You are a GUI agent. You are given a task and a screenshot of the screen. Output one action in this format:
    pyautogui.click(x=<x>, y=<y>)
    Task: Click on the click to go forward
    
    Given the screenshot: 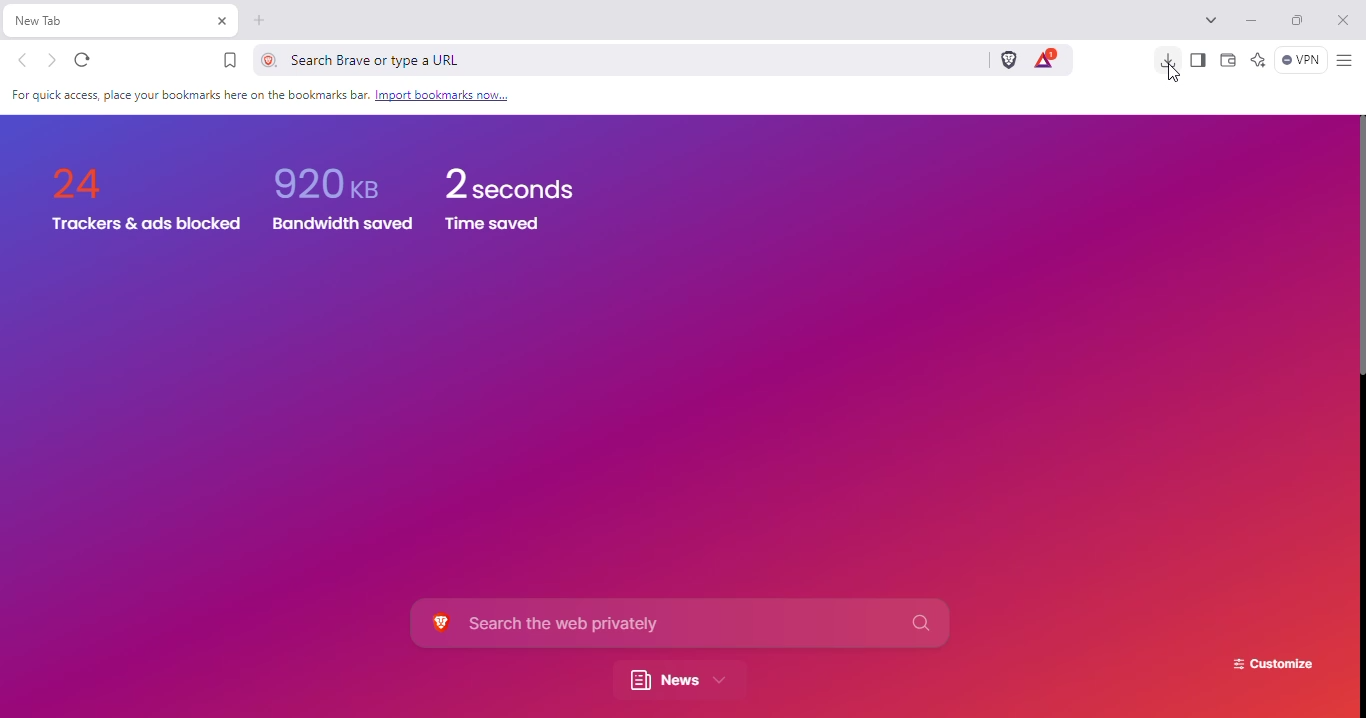 What is the action you would take?
    pyautogui.click(x=52, y=61)
    